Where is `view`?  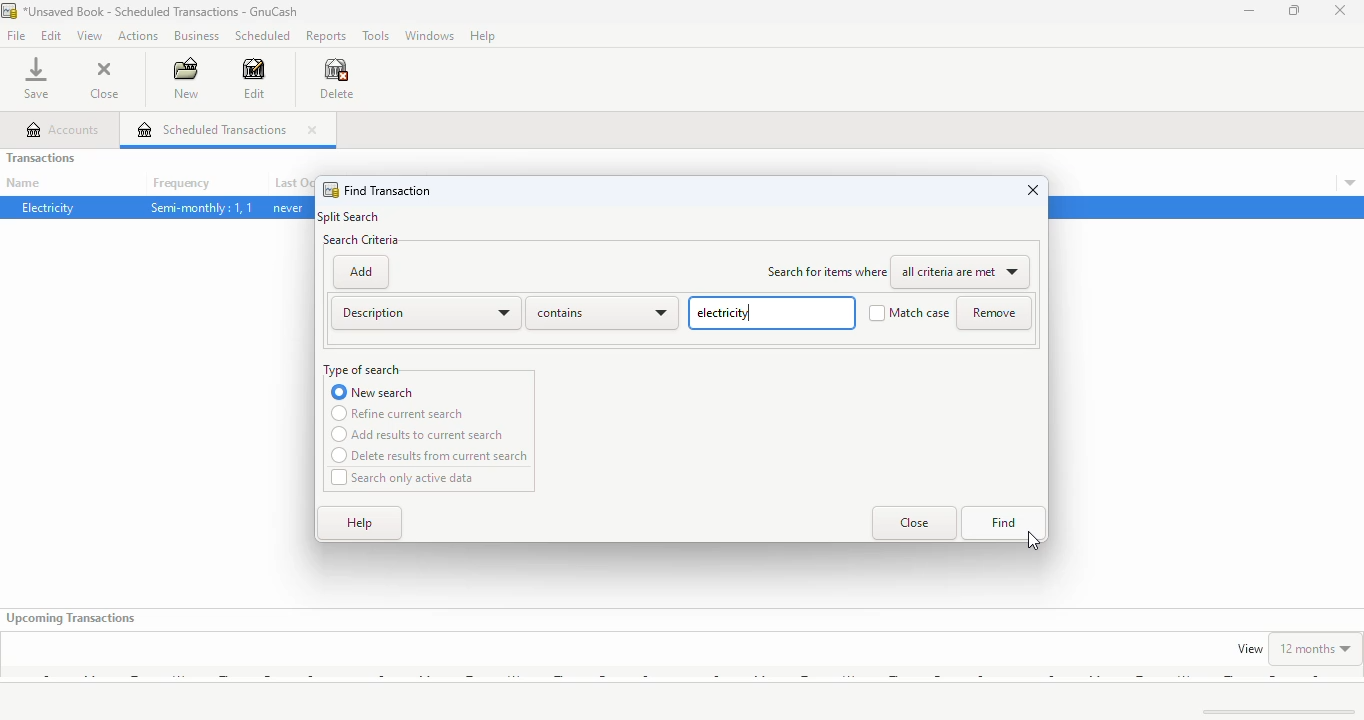 view is located at coordinates (1250, 649).